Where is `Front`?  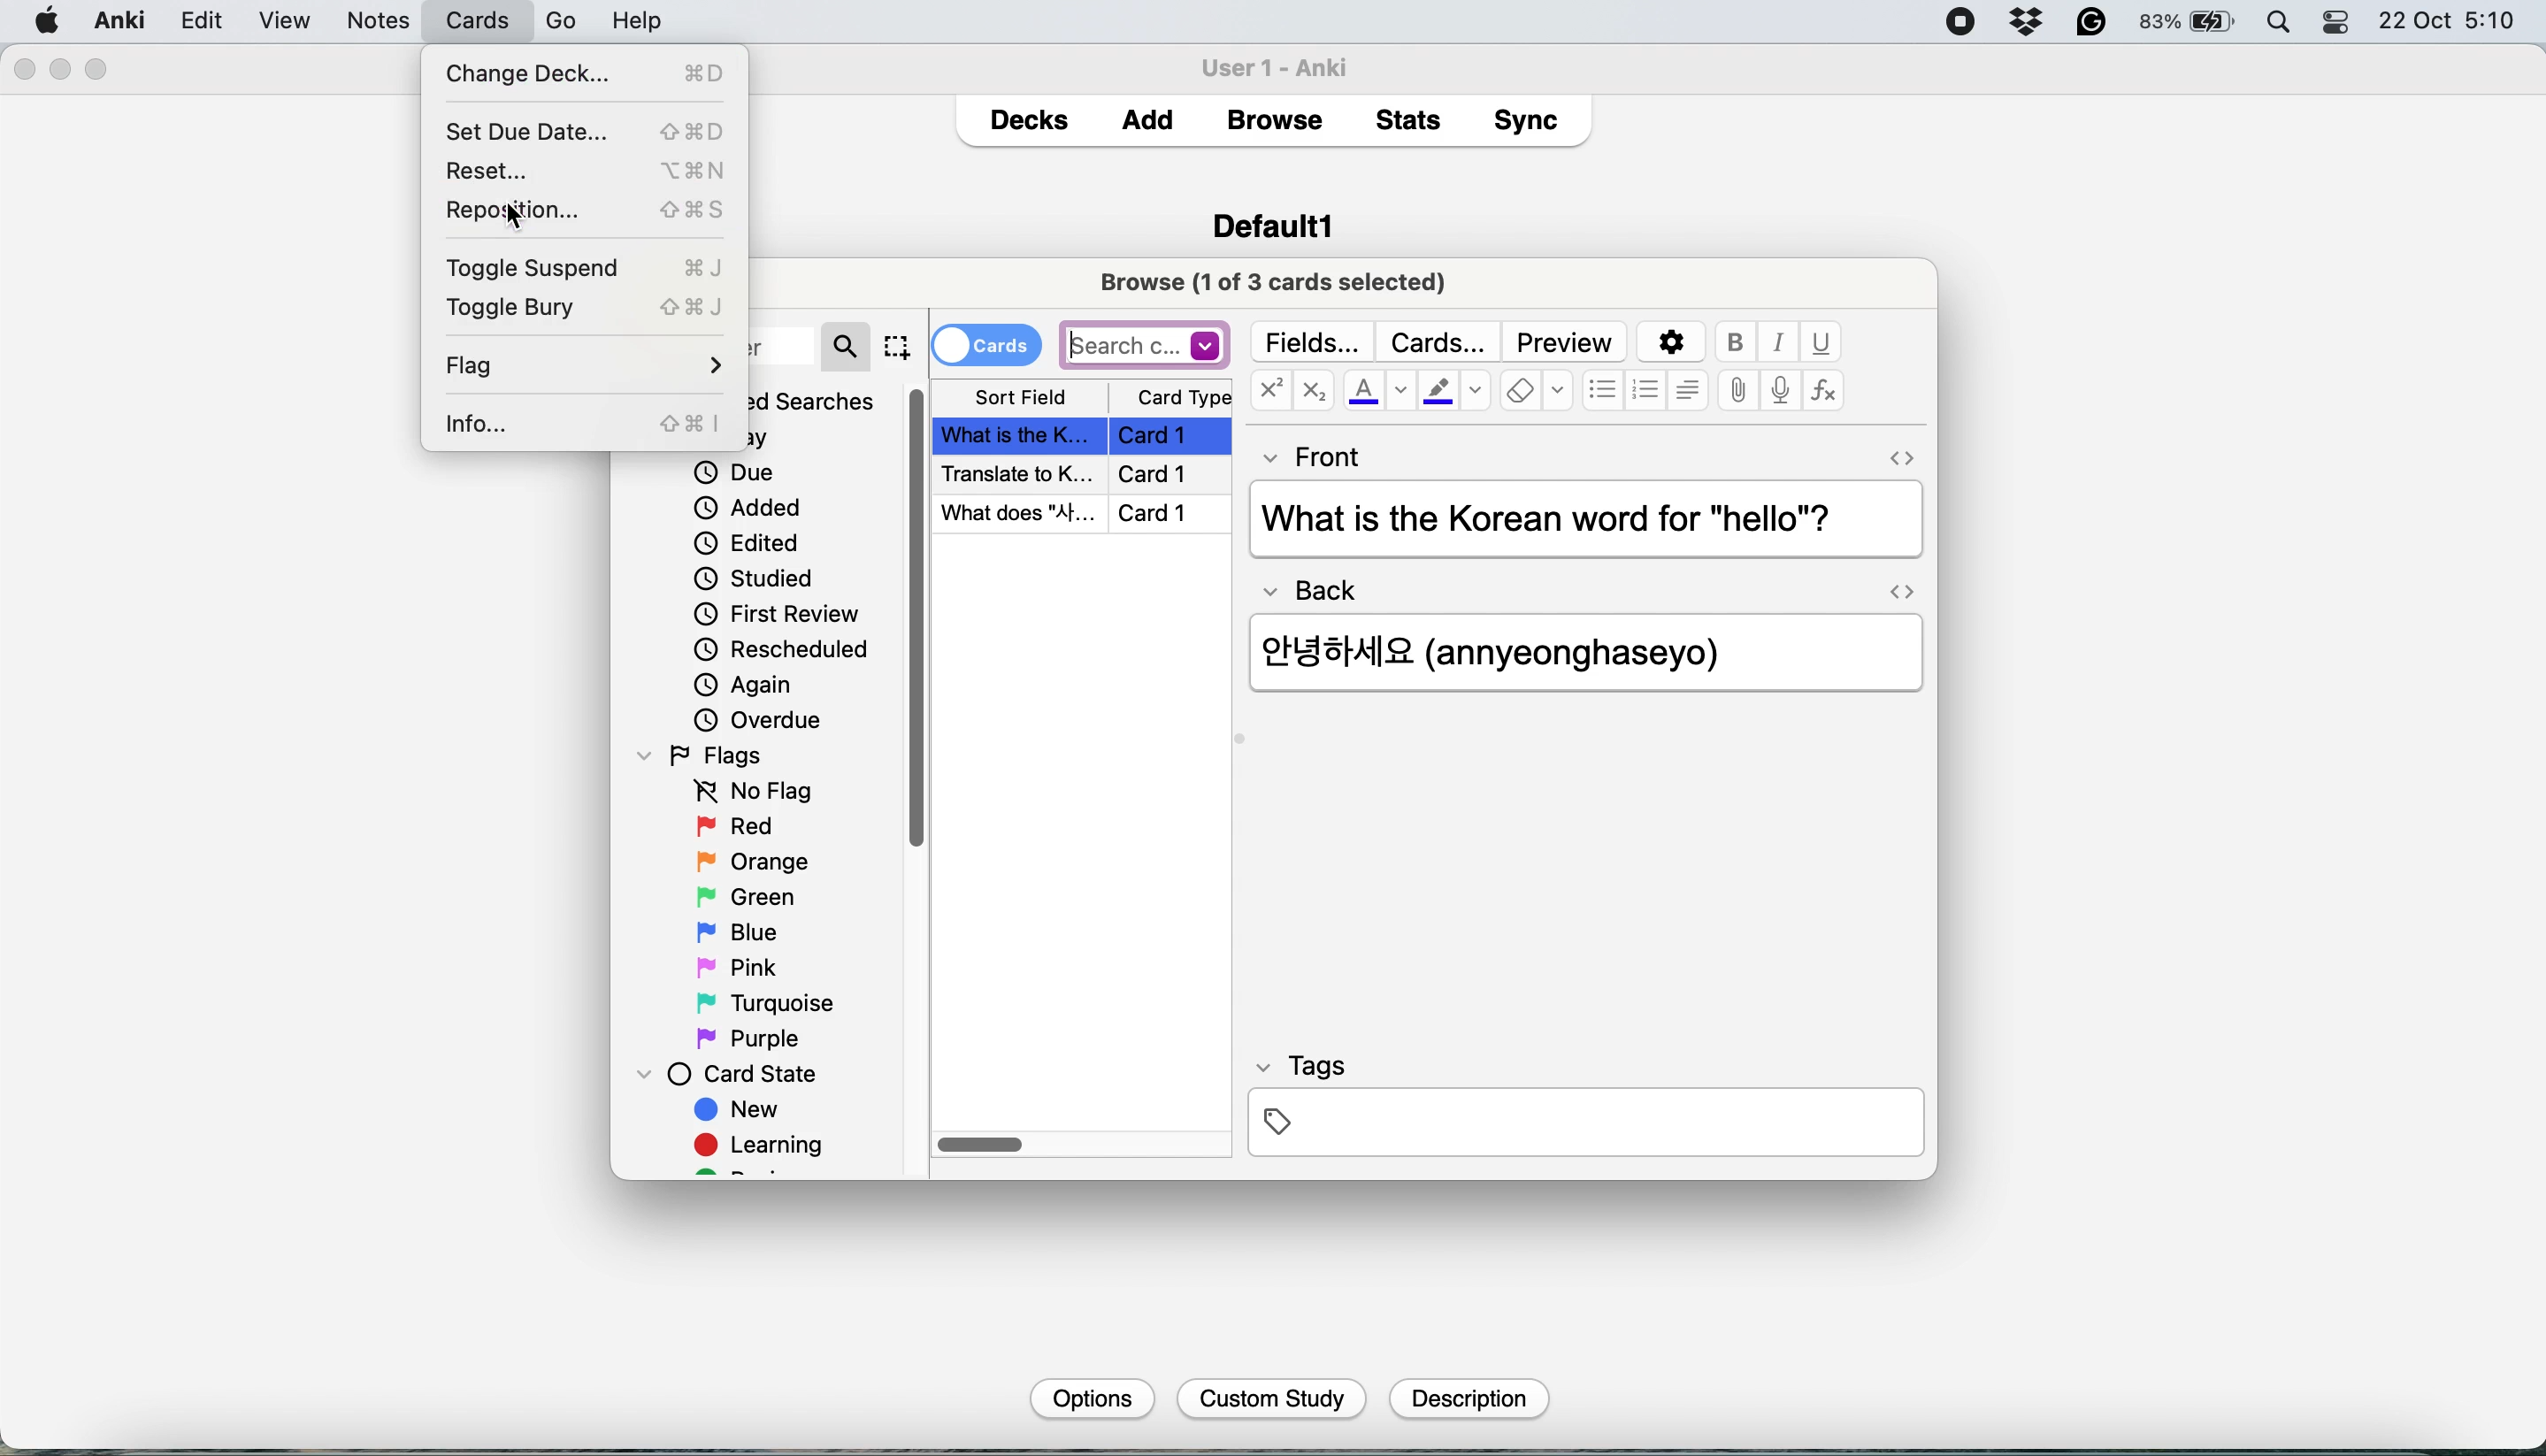 Front is located at coordinates (1314, 453).